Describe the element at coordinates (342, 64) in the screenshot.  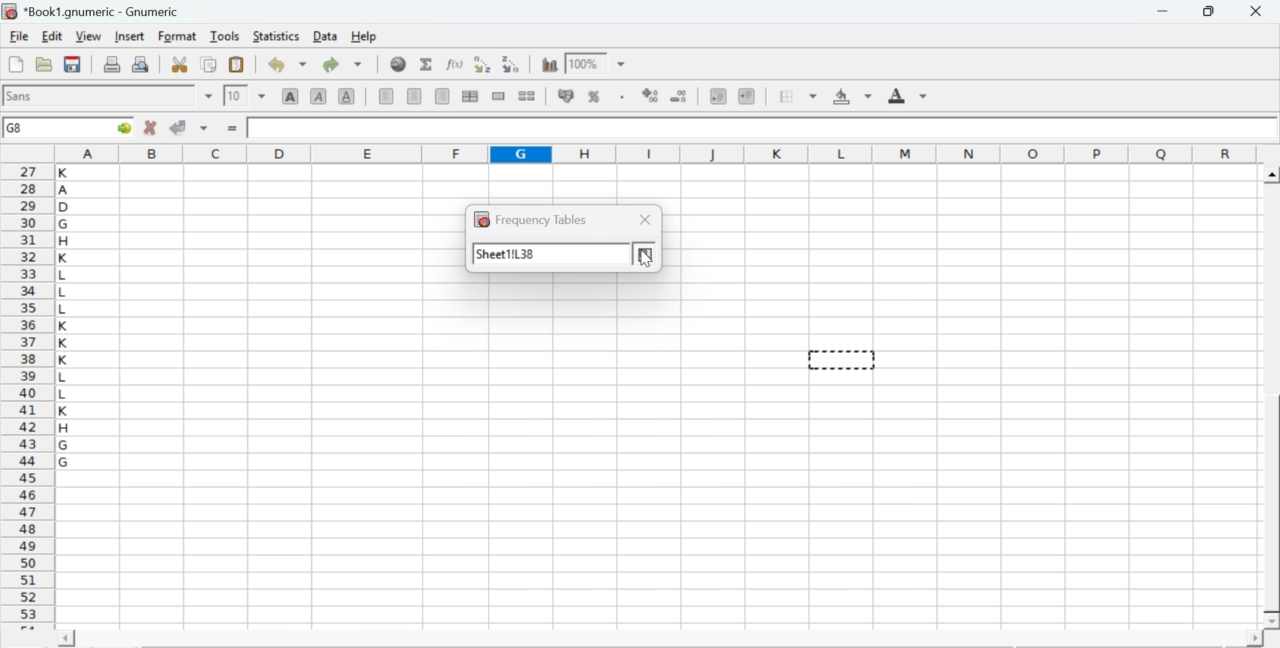
I see `redo` at that location.